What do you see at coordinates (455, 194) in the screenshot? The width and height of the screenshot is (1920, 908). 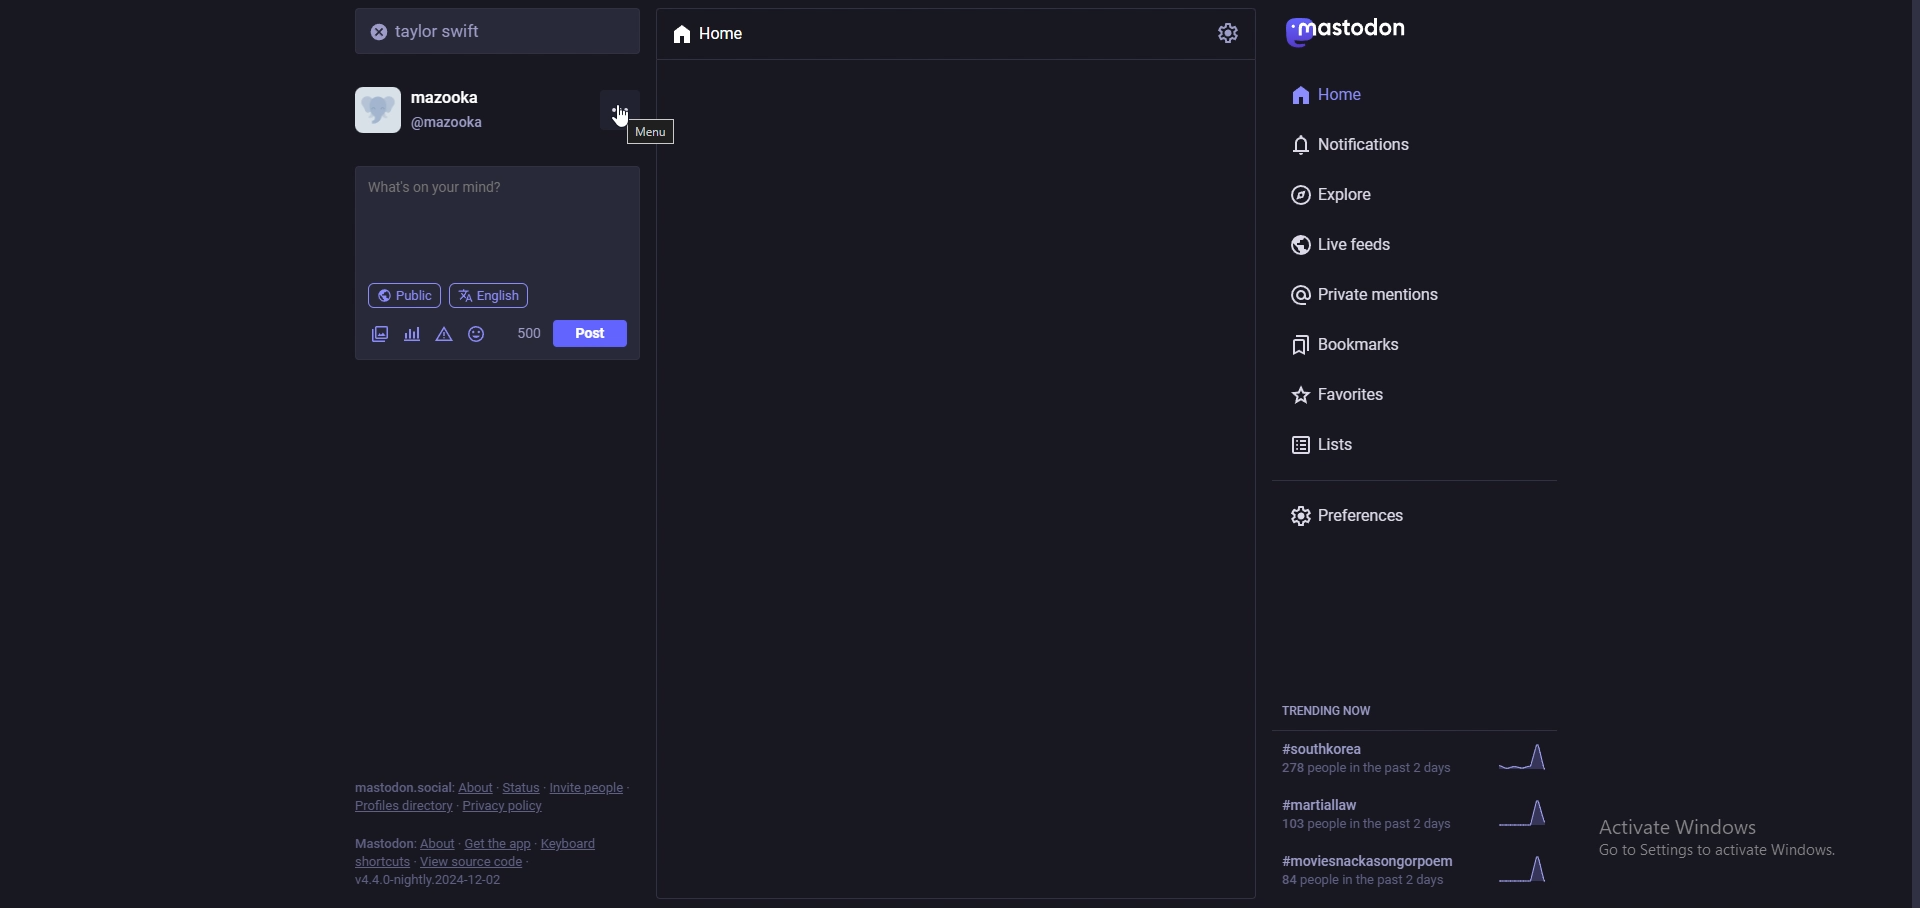 I see `status` at bounding box center [455, 194].